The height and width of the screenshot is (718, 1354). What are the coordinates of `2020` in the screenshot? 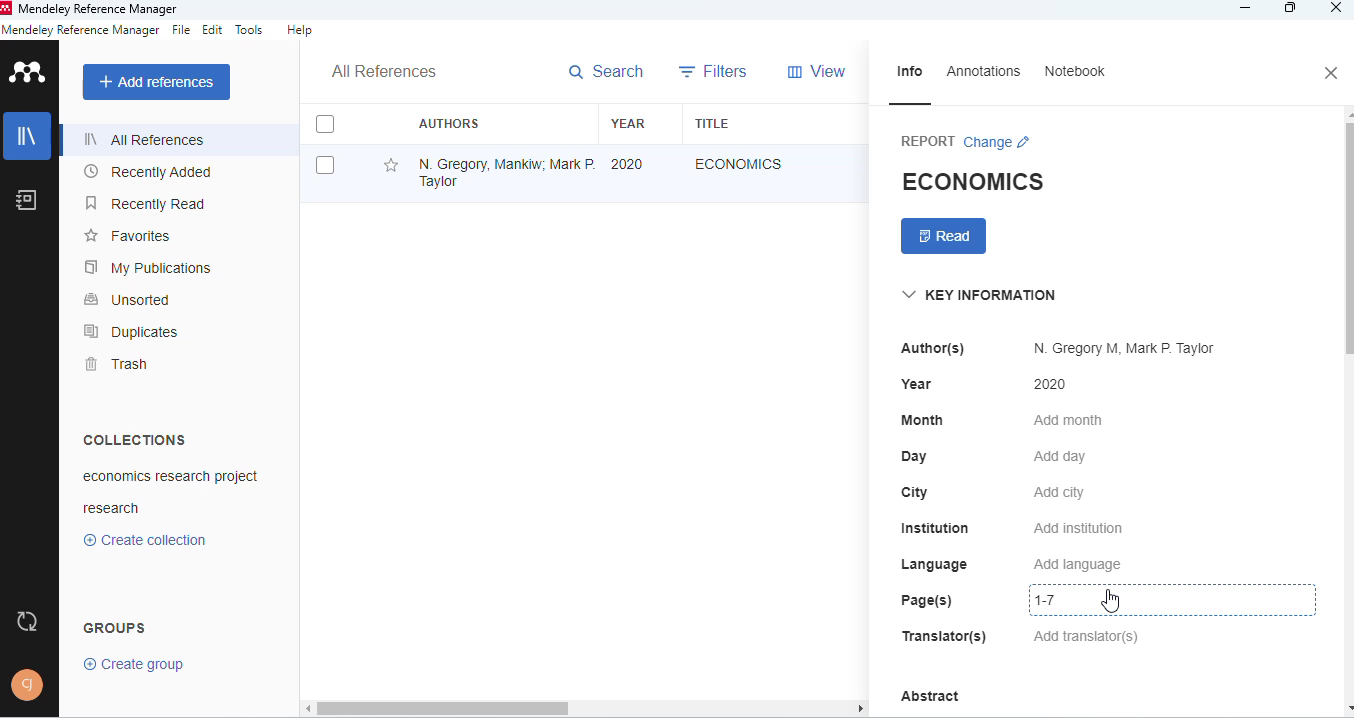 It's located at (1050, 384).